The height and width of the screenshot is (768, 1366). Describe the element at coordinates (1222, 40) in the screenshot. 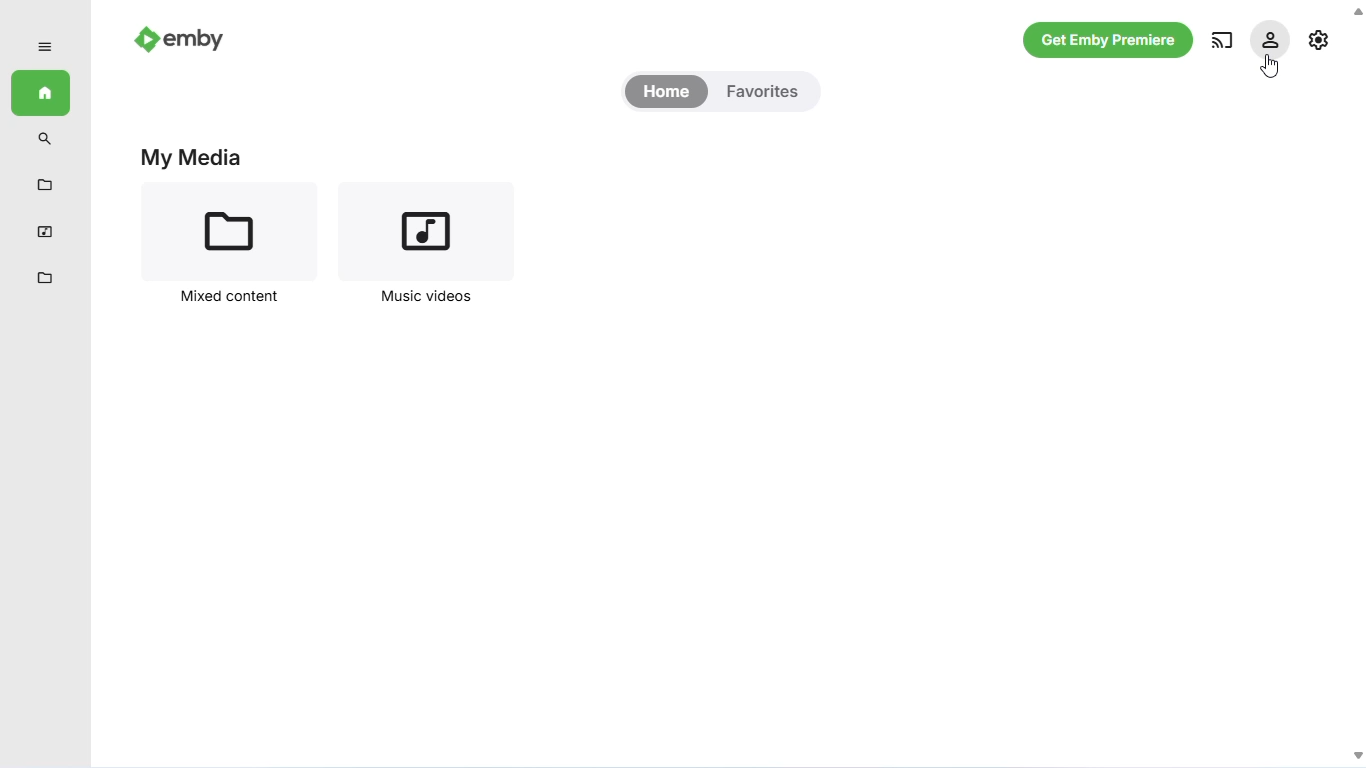

I see `play on another device` at that location.